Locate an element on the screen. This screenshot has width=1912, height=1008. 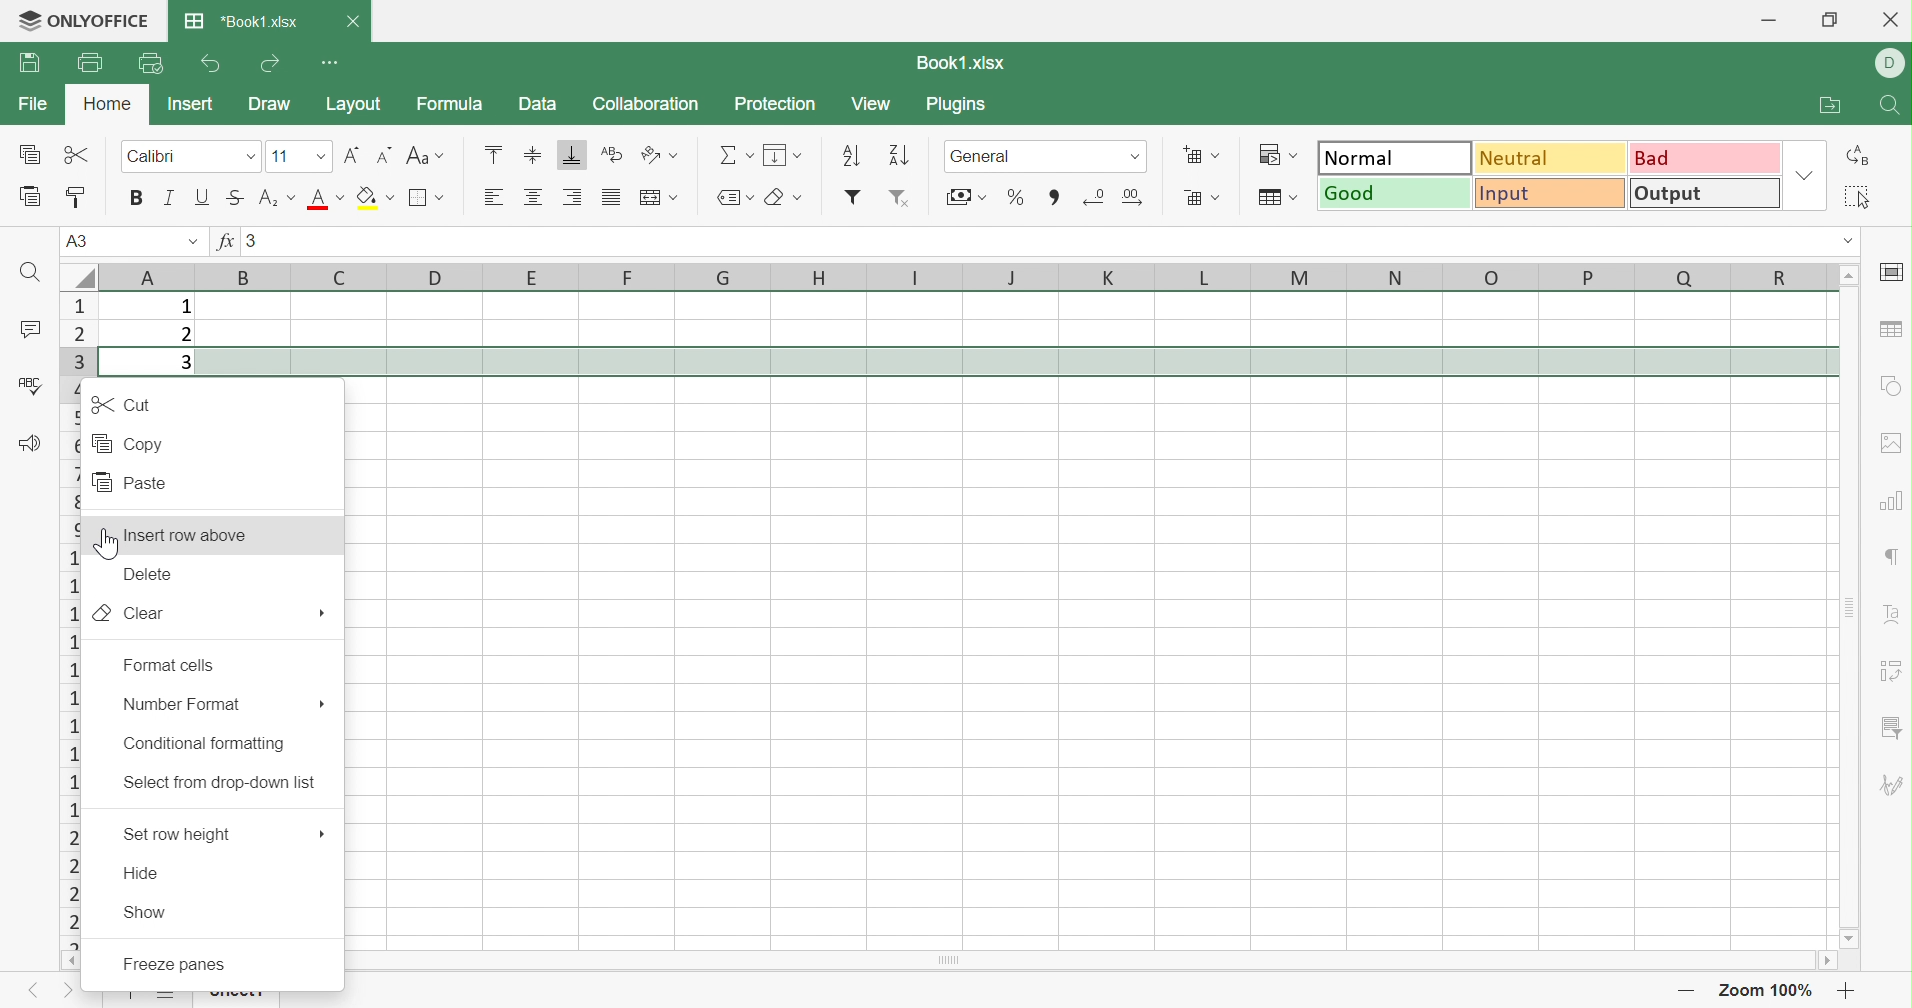
Drop Down is located at coordinates (1840, 241).